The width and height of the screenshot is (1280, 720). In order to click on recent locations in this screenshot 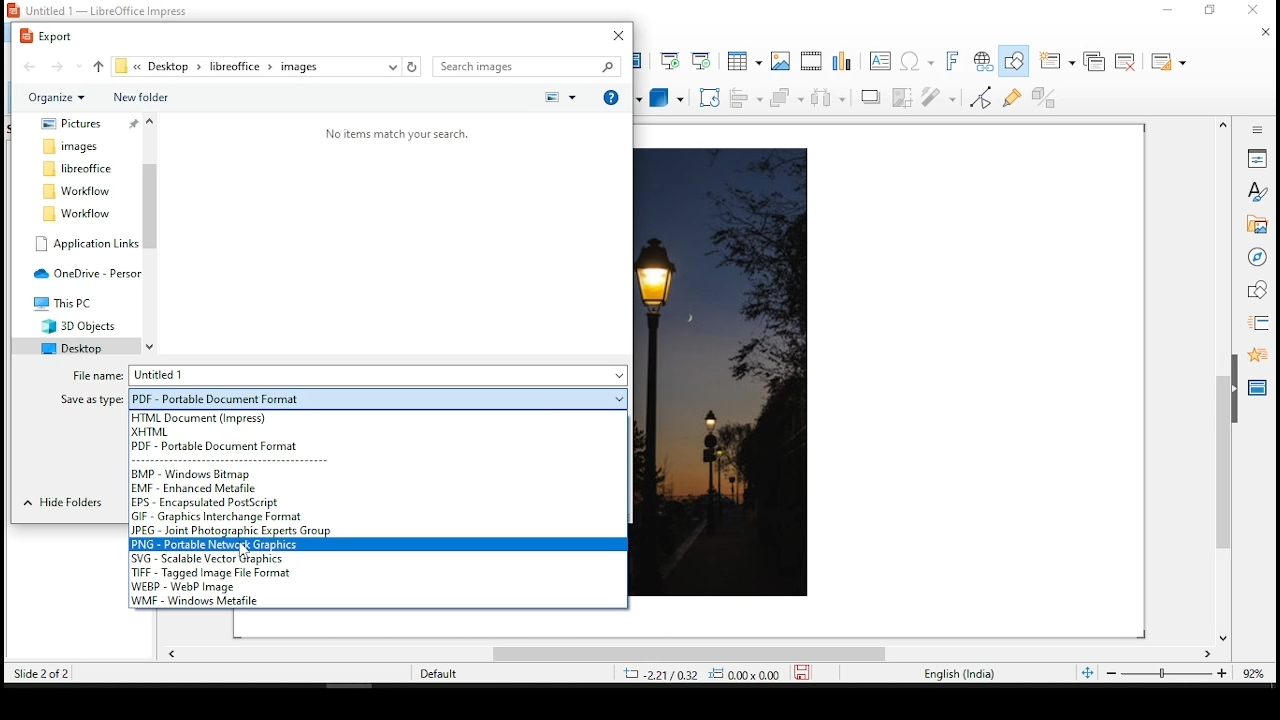, I will do `click(393, 66)`.